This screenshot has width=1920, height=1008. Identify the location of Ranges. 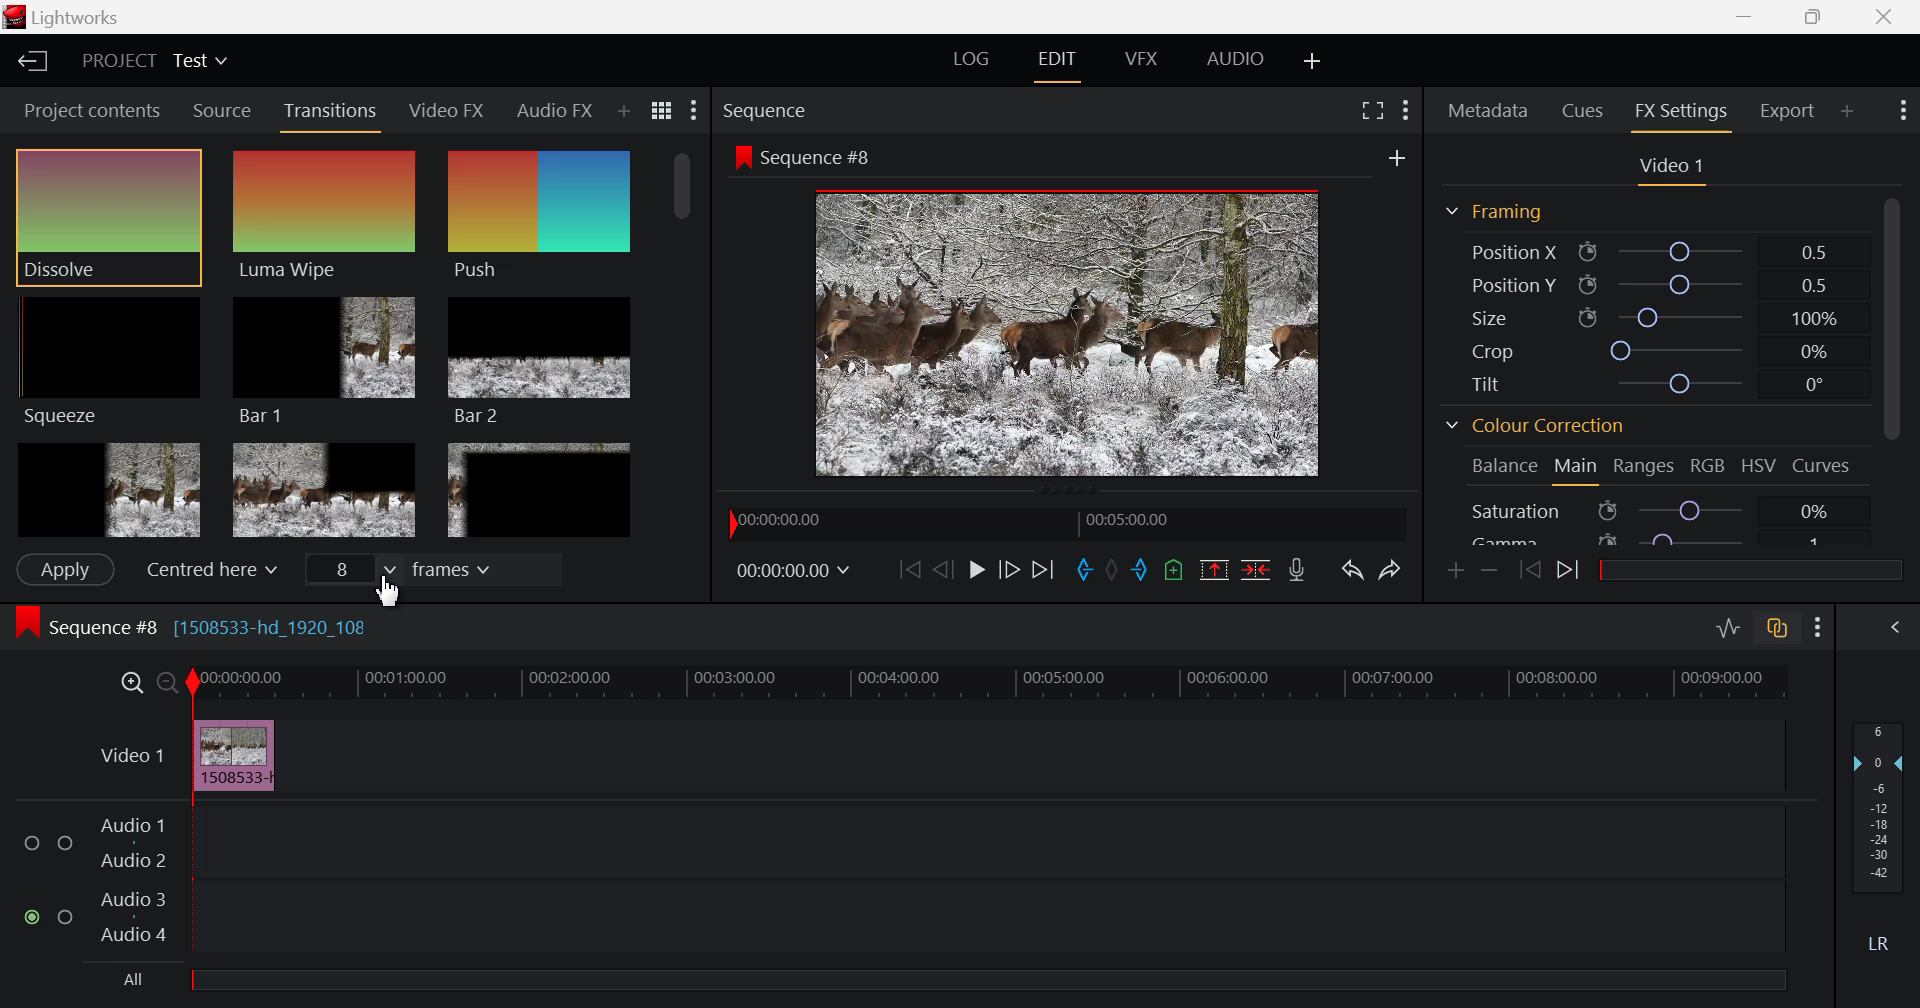
(1648, 467).